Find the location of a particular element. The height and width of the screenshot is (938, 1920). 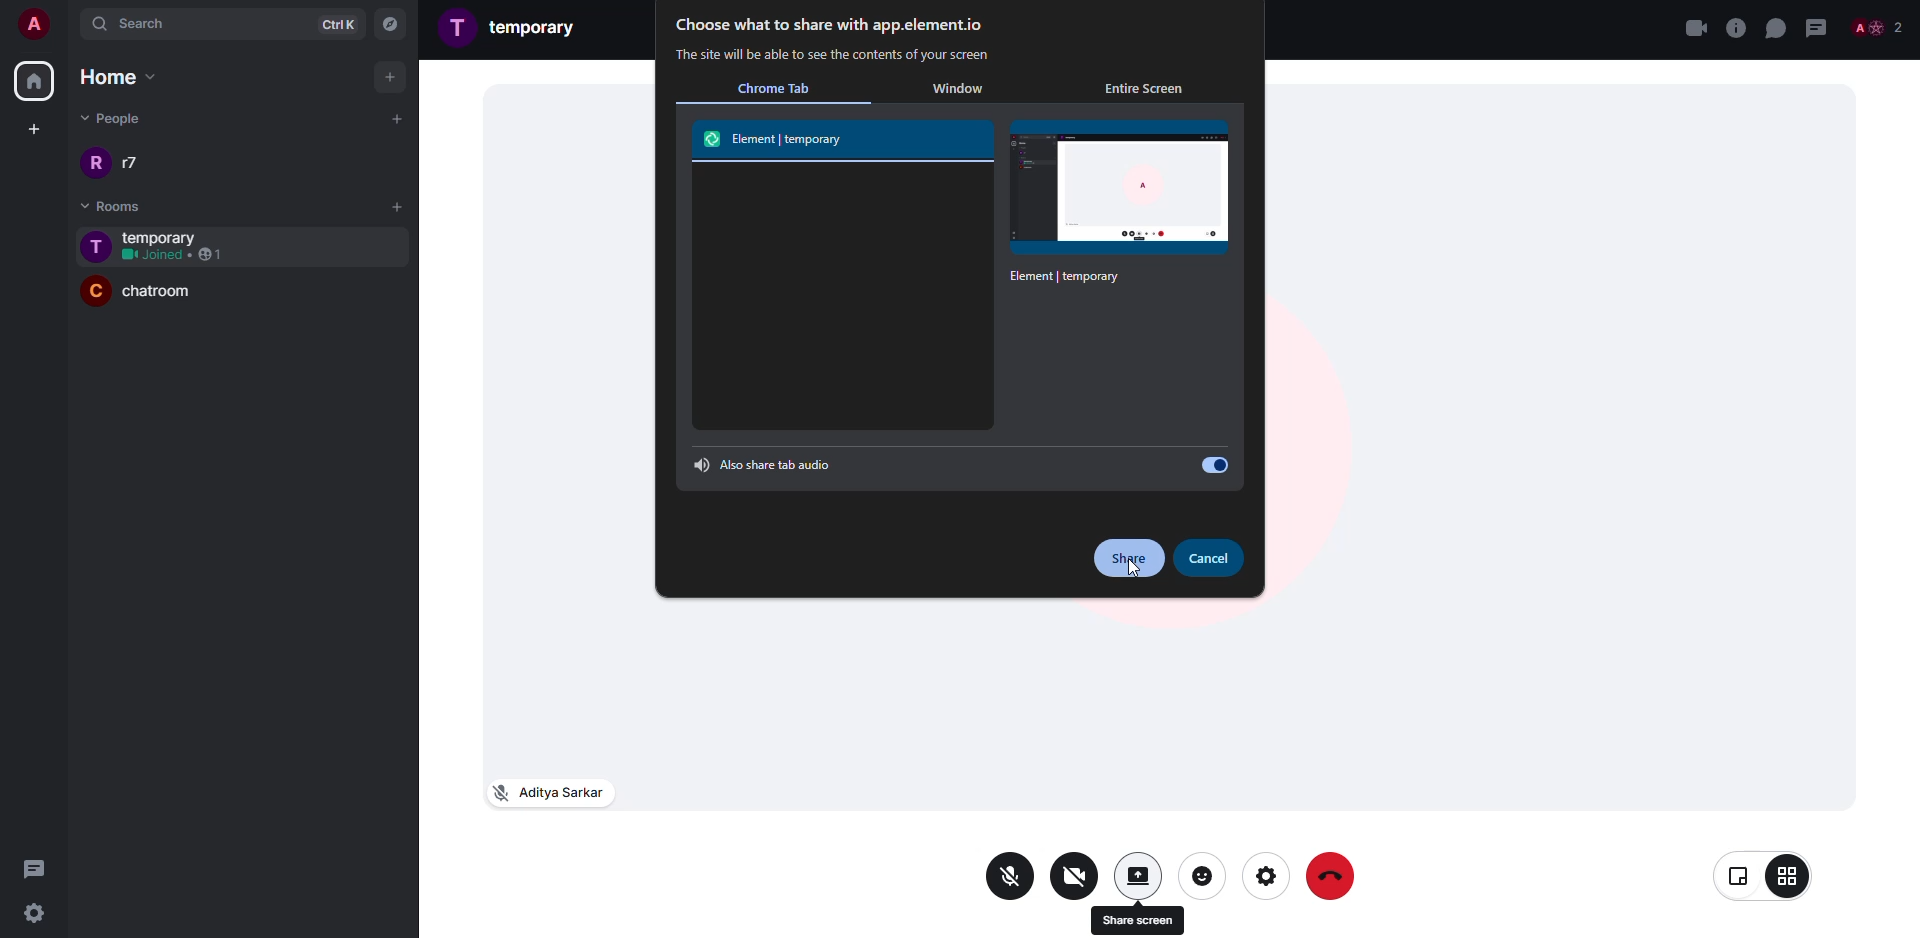

end call is located at coordinates (1335, 877).